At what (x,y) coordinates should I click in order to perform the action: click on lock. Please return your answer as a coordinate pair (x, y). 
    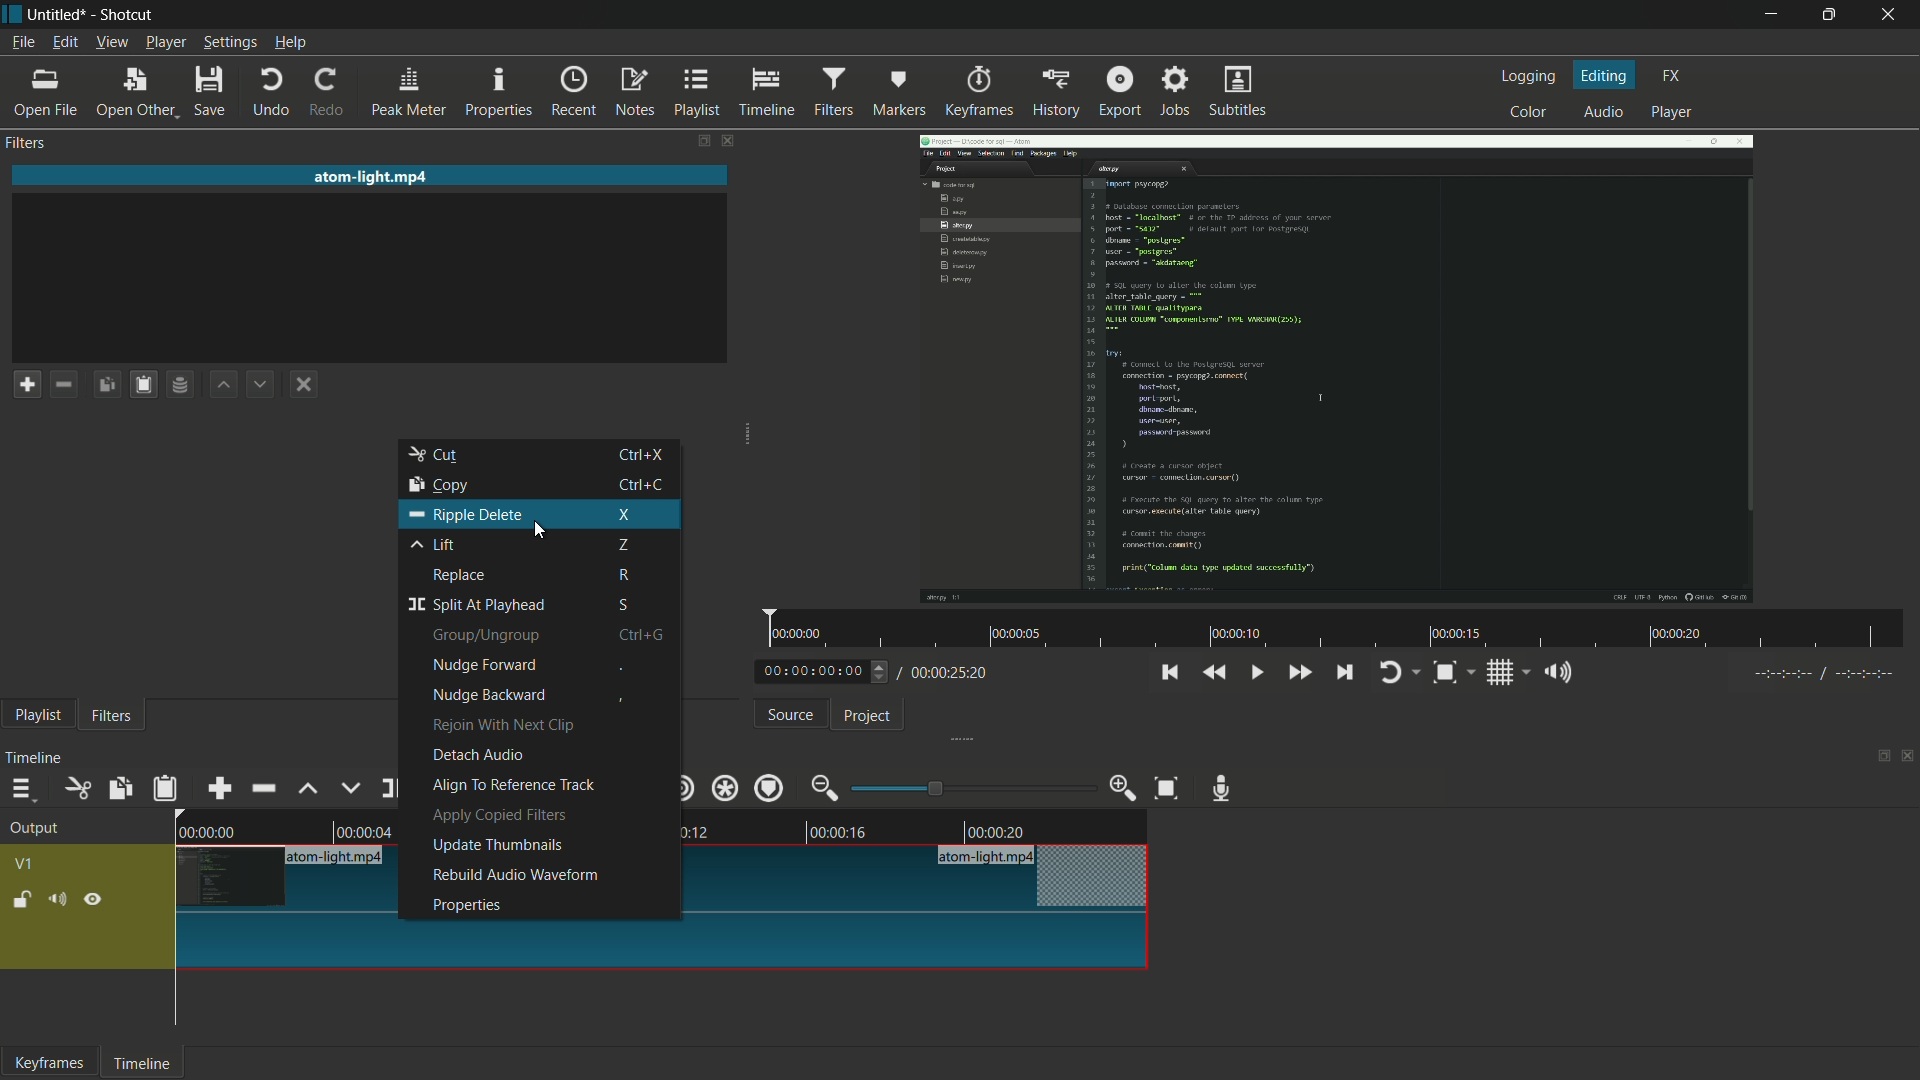
    Looking at the image, I should click on (22, 901).